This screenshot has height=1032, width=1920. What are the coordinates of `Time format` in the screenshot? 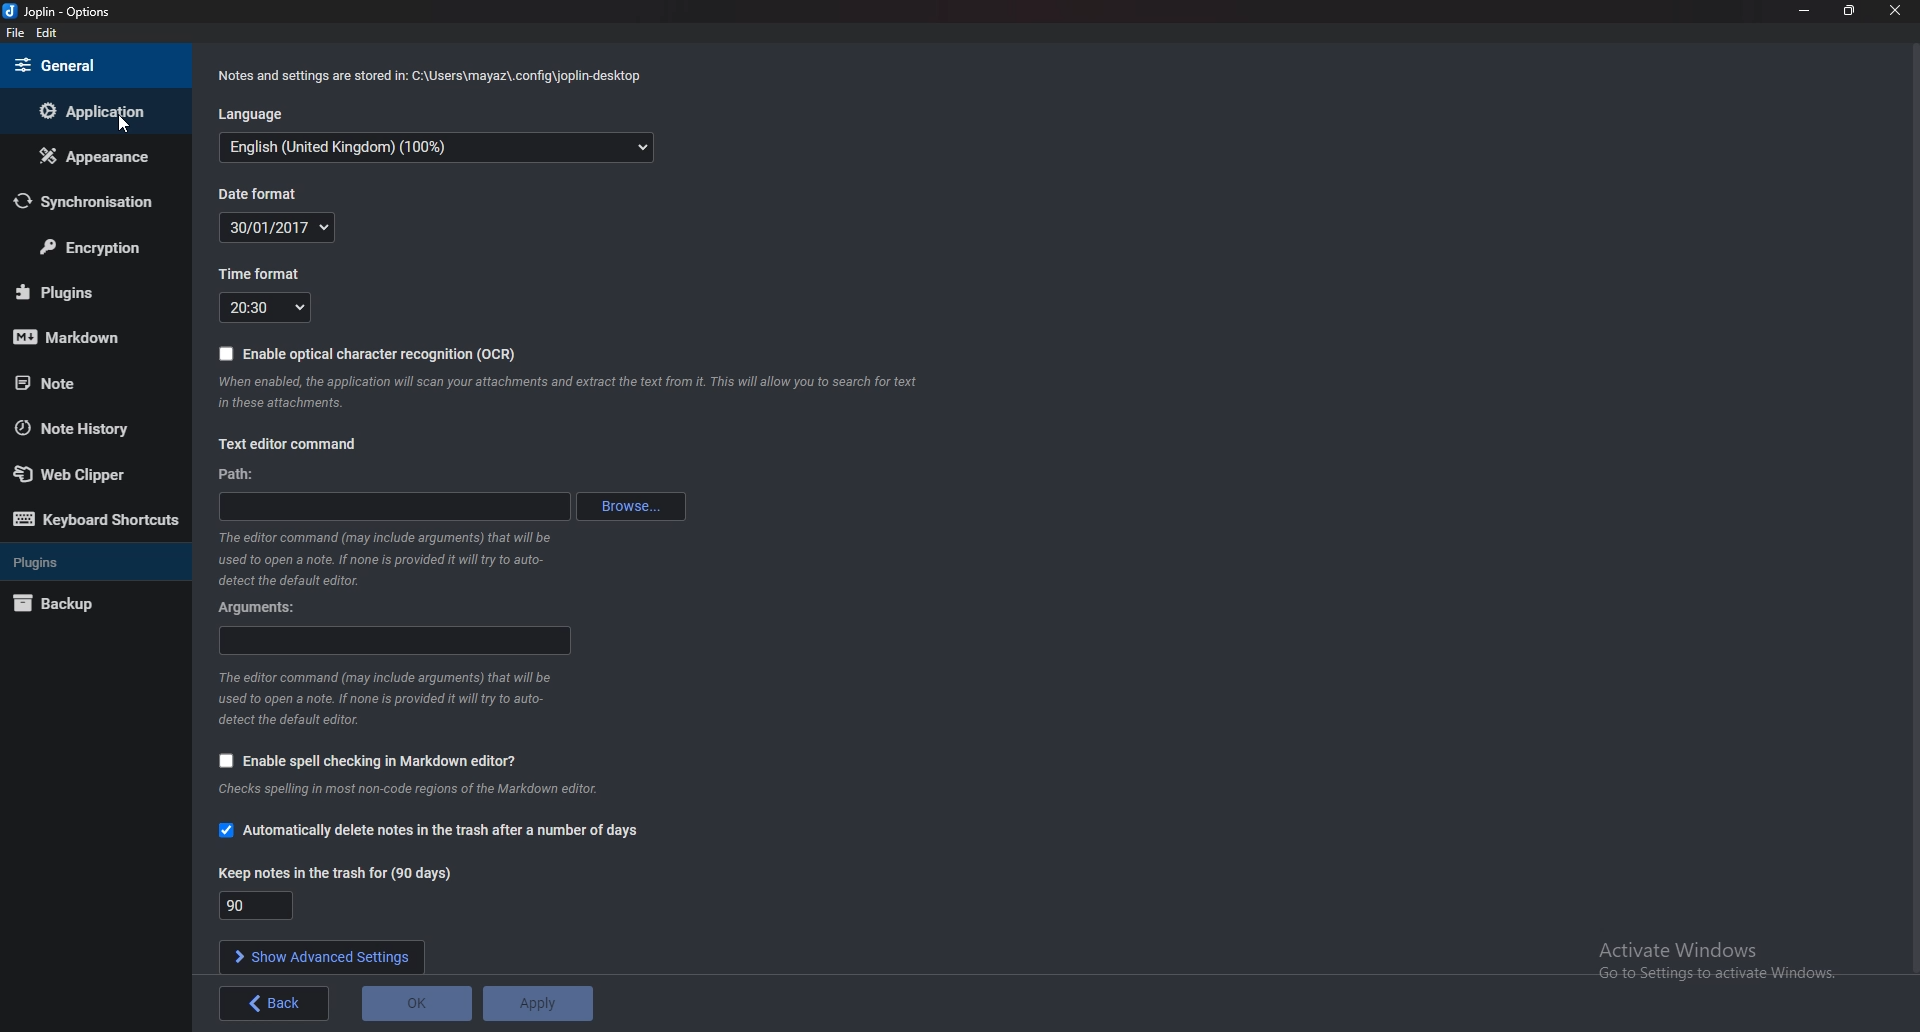 It's located at (271, 273).